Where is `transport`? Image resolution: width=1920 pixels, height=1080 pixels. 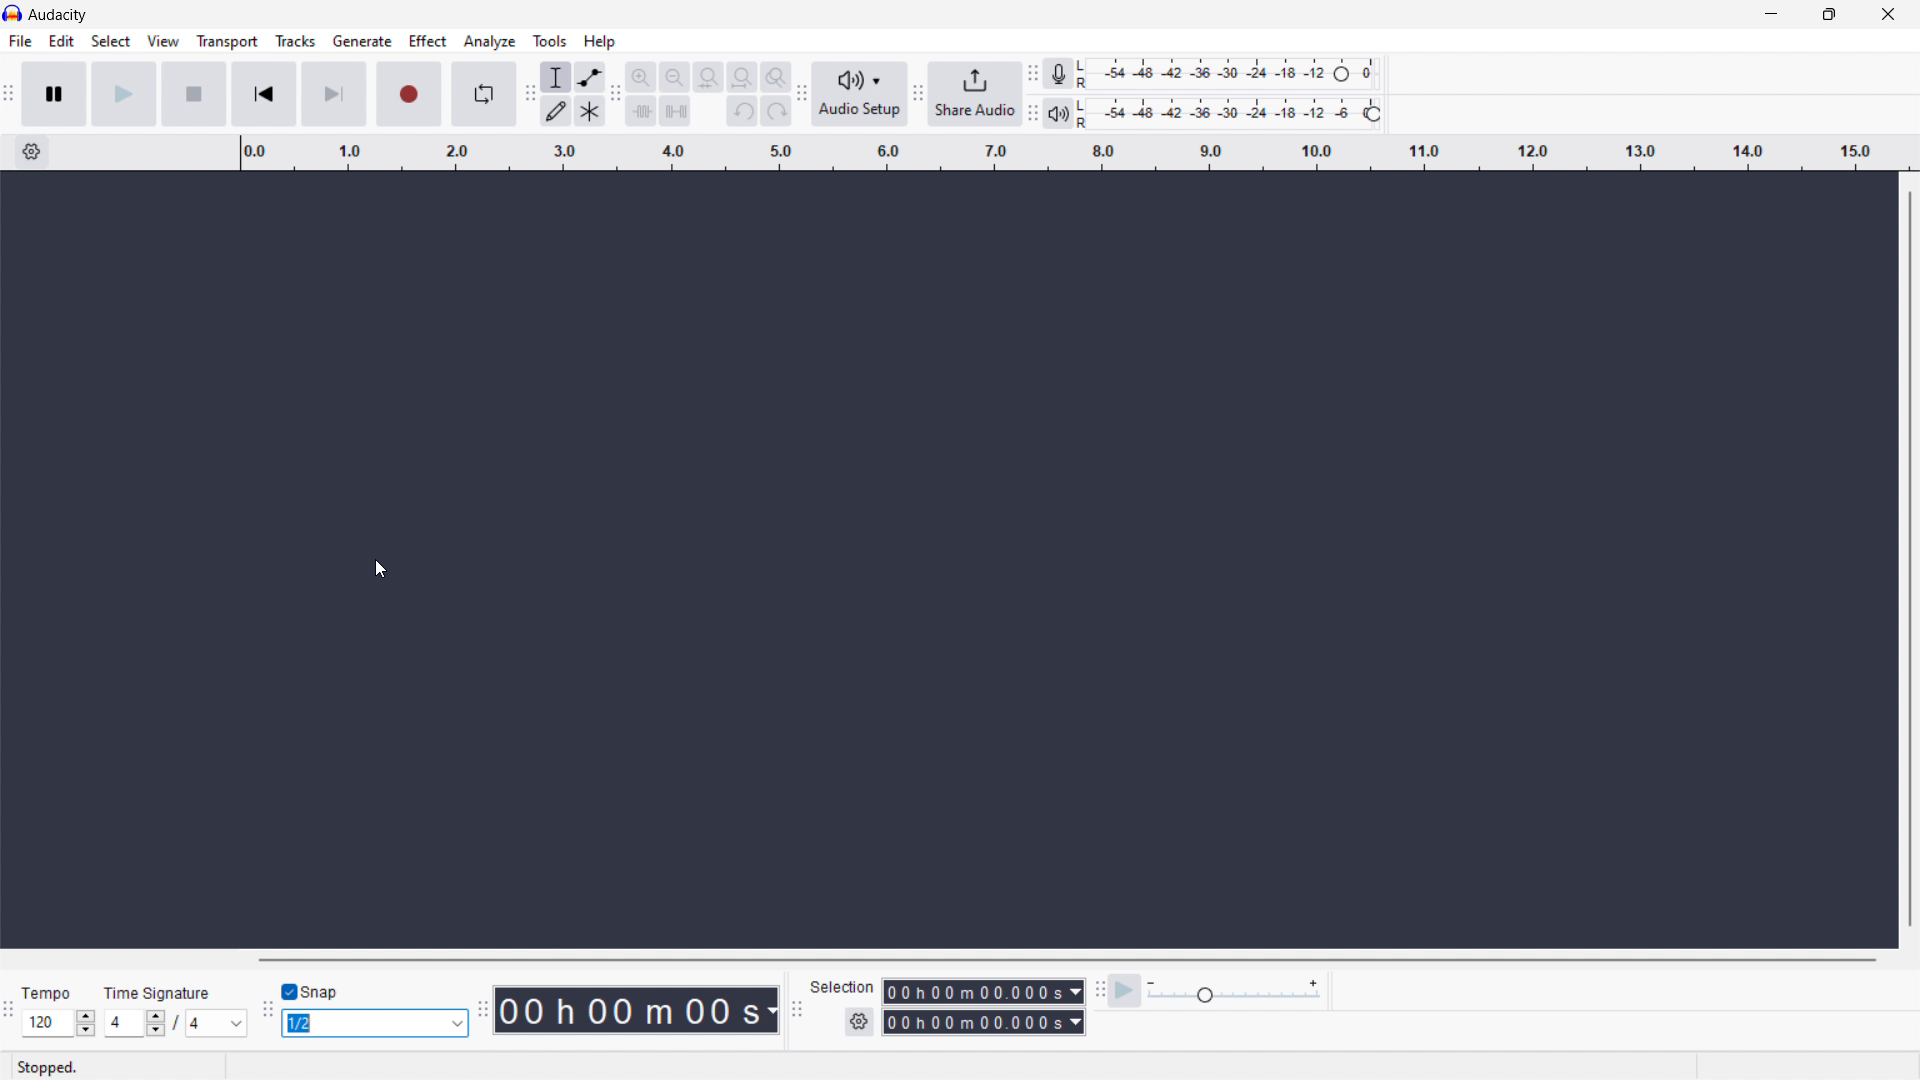 transport is located at coordinates (227, 42).